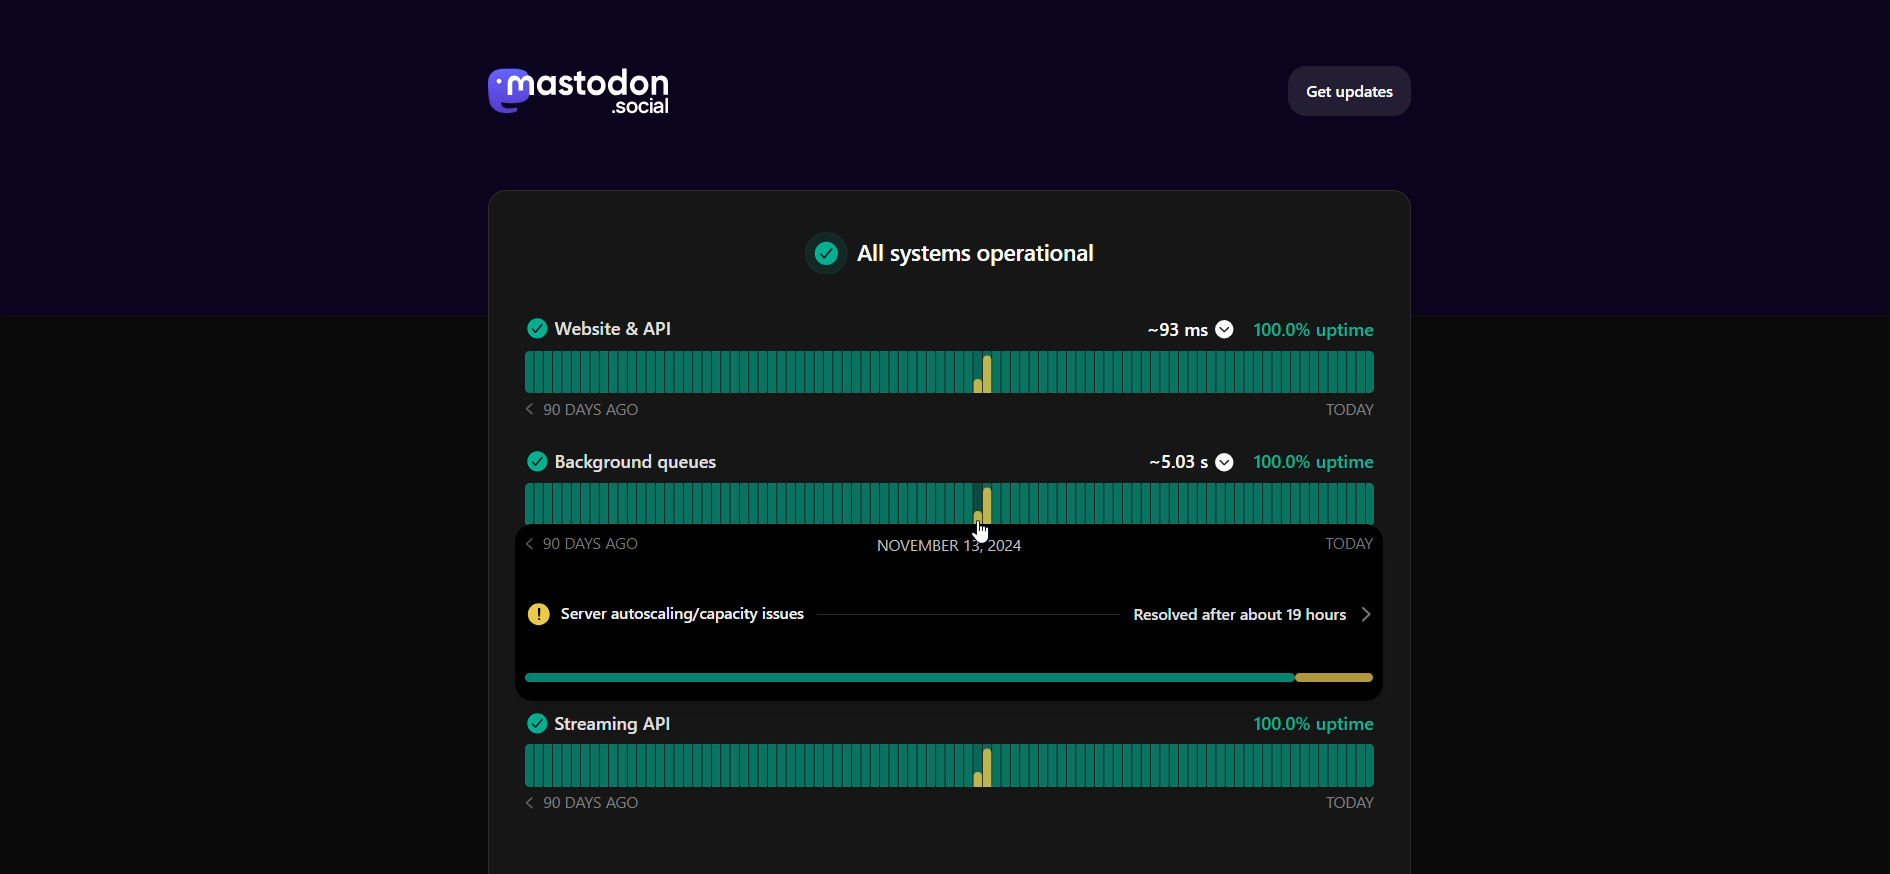  I want to click on 100.0% uptime, so click(1314, 330).